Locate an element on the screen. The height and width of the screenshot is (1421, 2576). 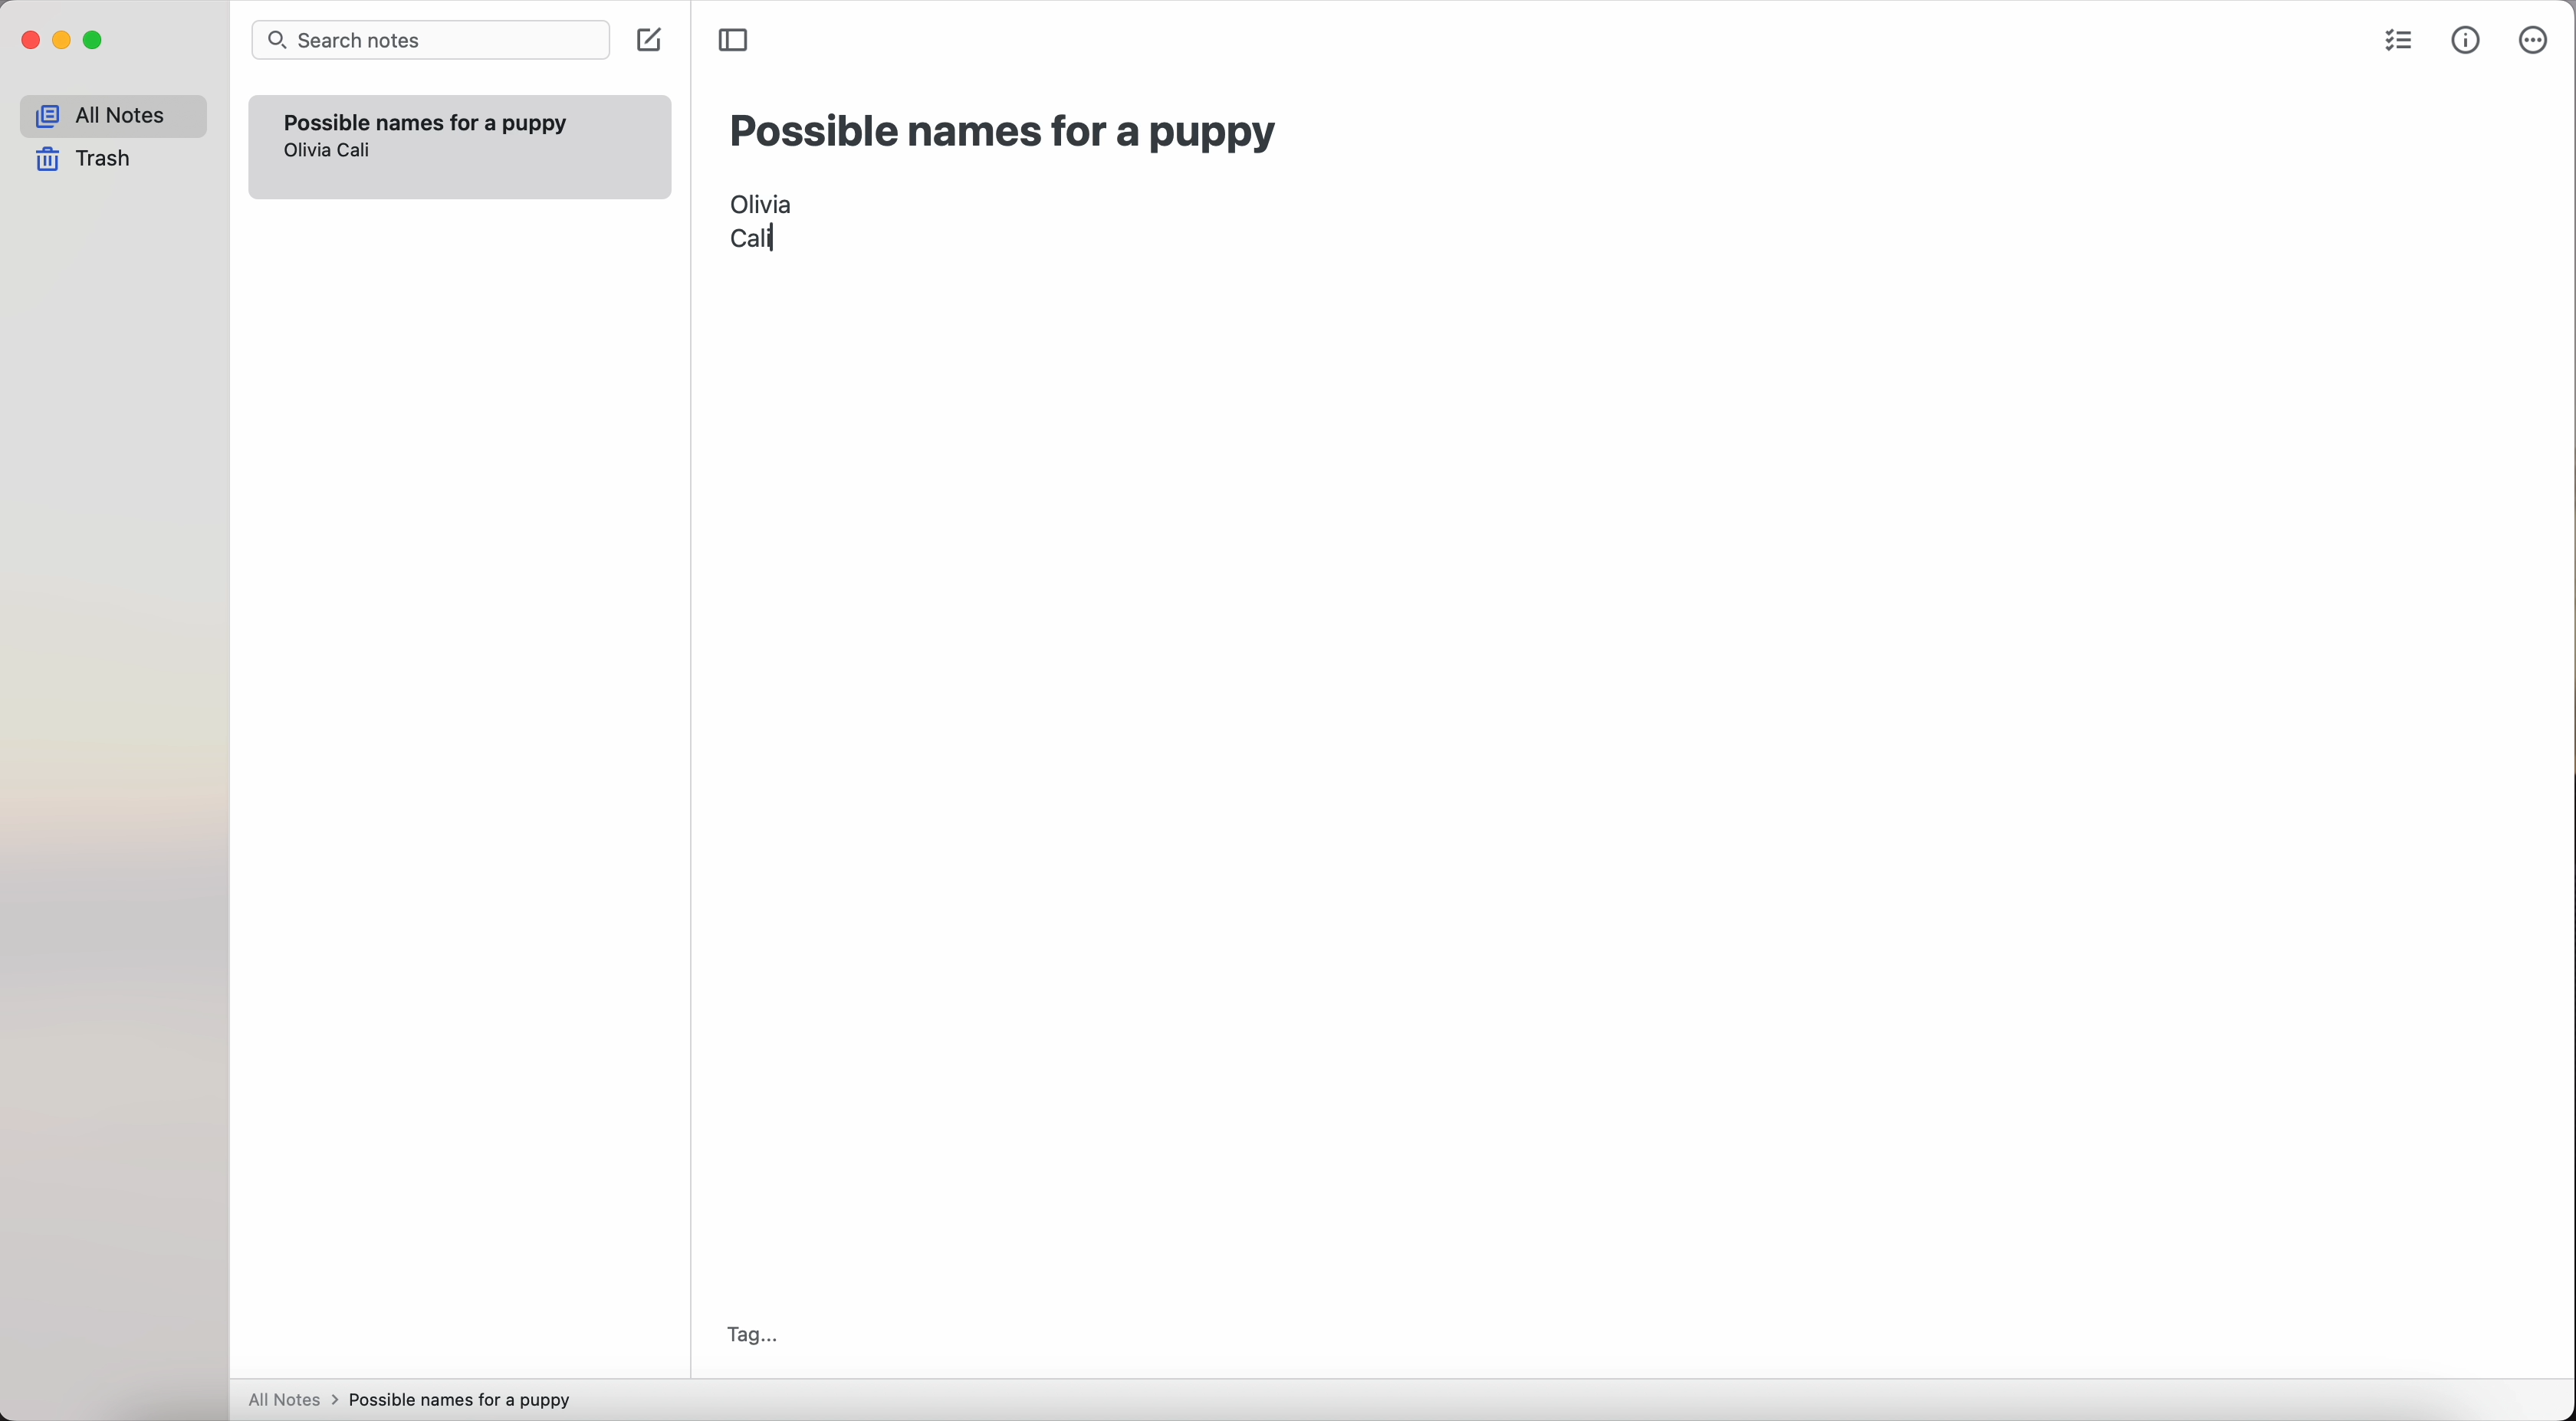
Cali is located at coordinates (752, 236).